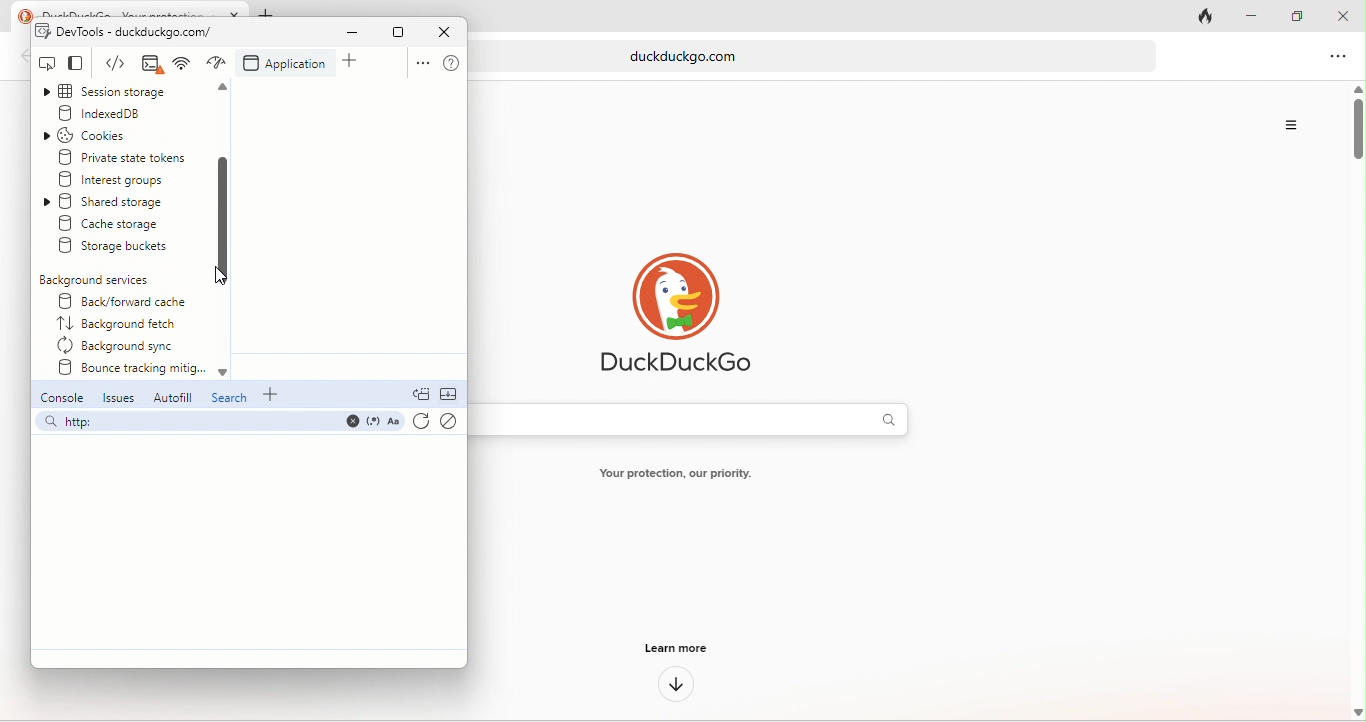  What do you see at coordinates (223, 277) in the screenshot?
I see `cursor movement` at bounding box center [223, 277].